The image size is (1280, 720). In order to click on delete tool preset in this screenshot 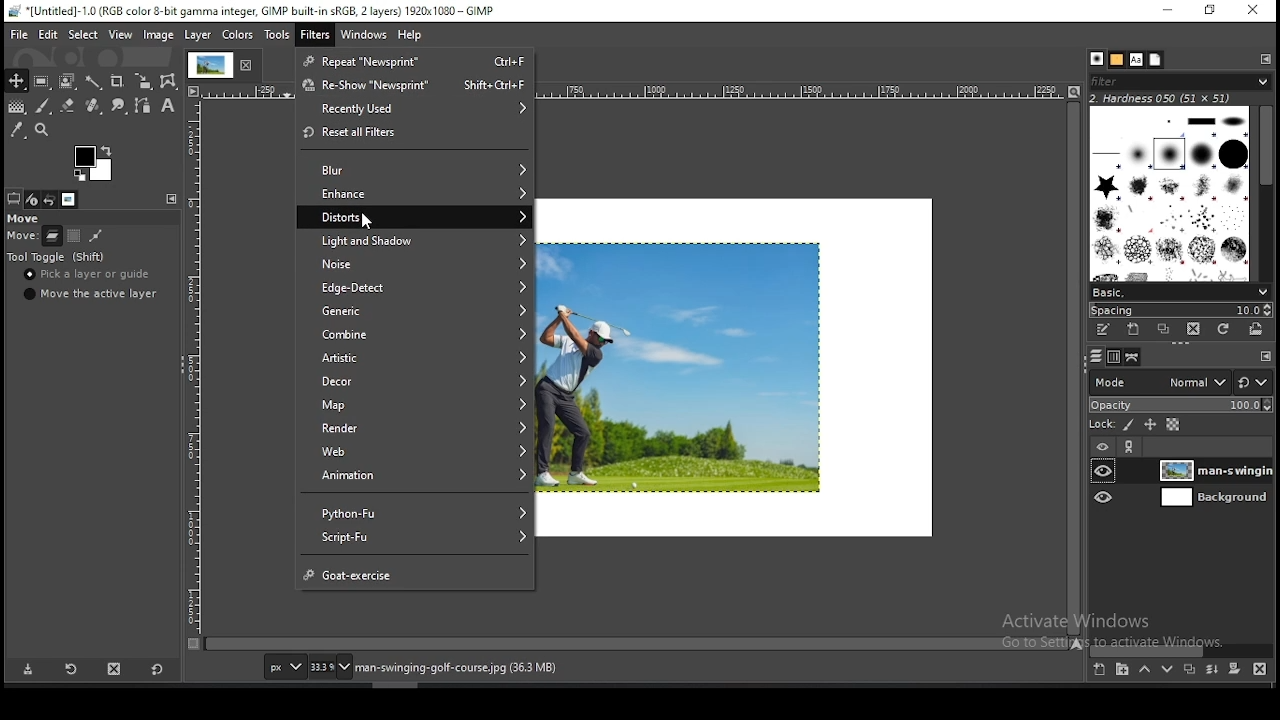, I will do `click(113, 669)`.